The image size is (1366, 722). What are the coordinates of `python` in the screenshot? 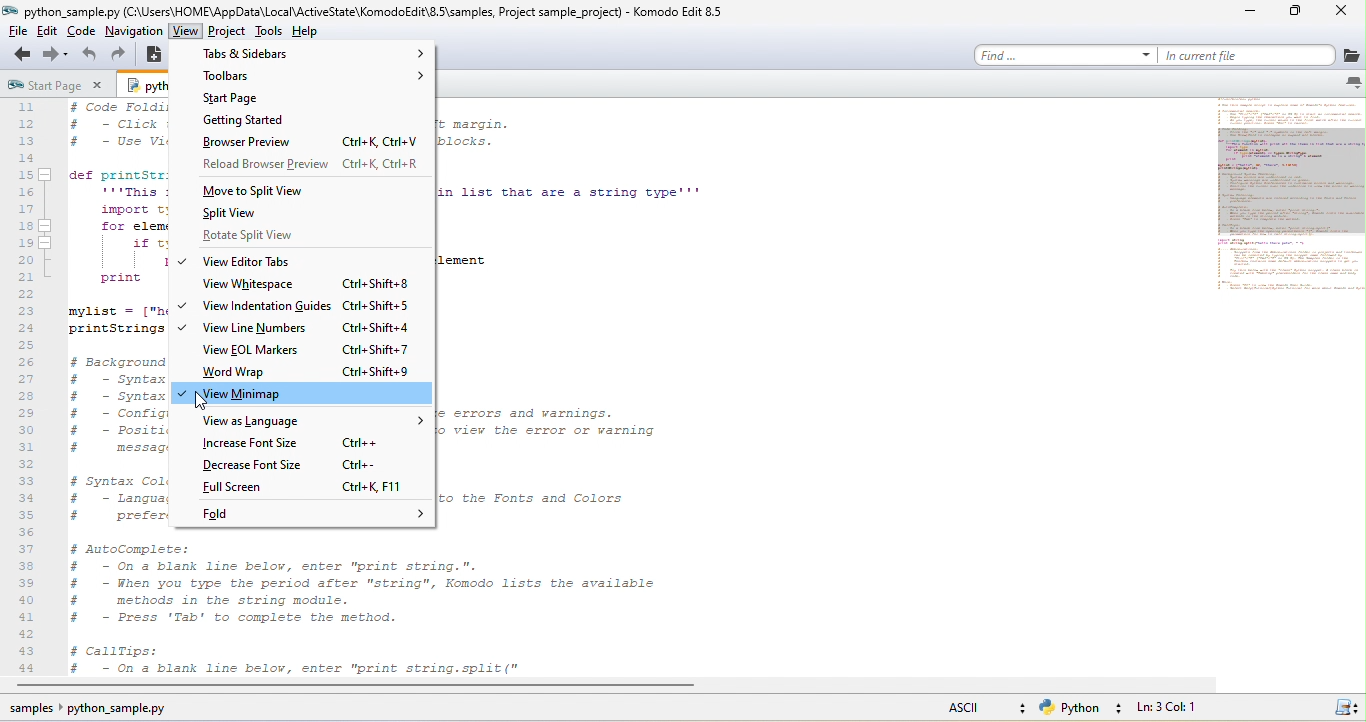 It's located at (1082, 709).